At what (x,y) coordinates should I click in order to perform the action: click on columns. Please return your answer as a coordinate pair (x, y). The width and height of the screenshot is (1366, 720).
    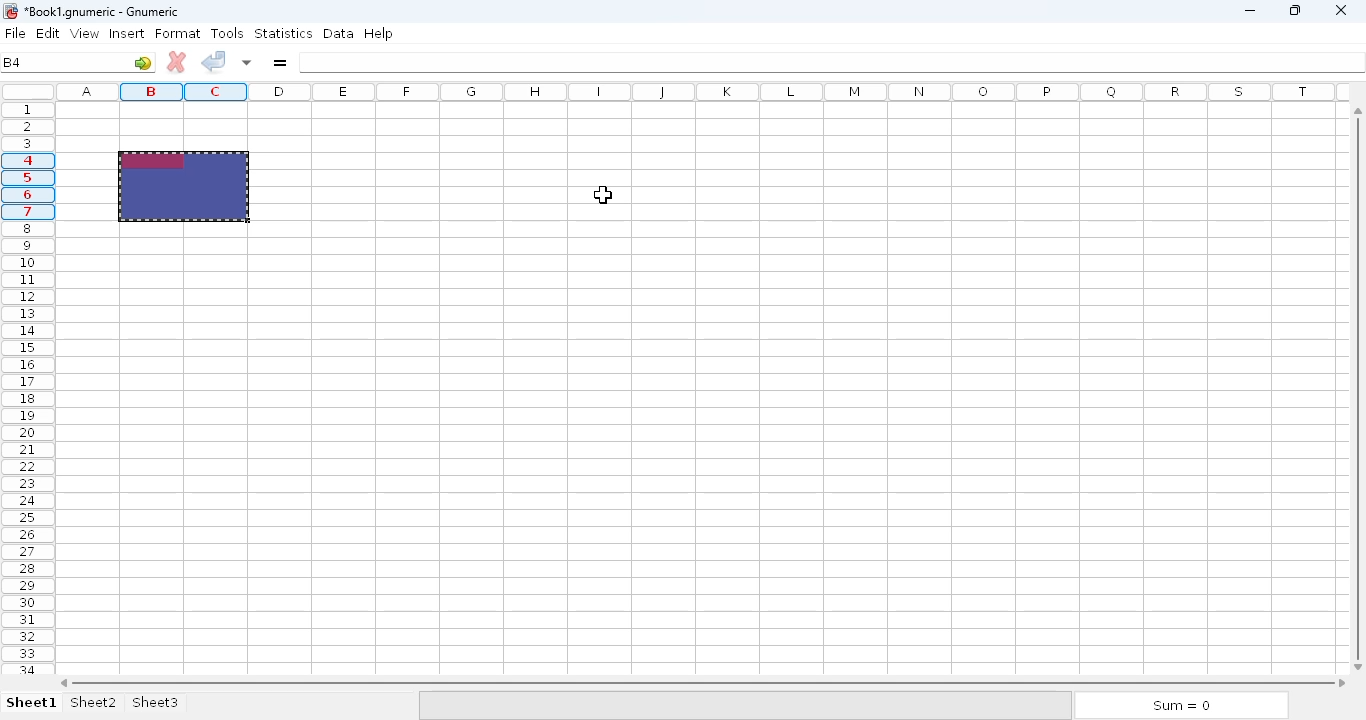
    Looking at the image, I should click on (705, 93).